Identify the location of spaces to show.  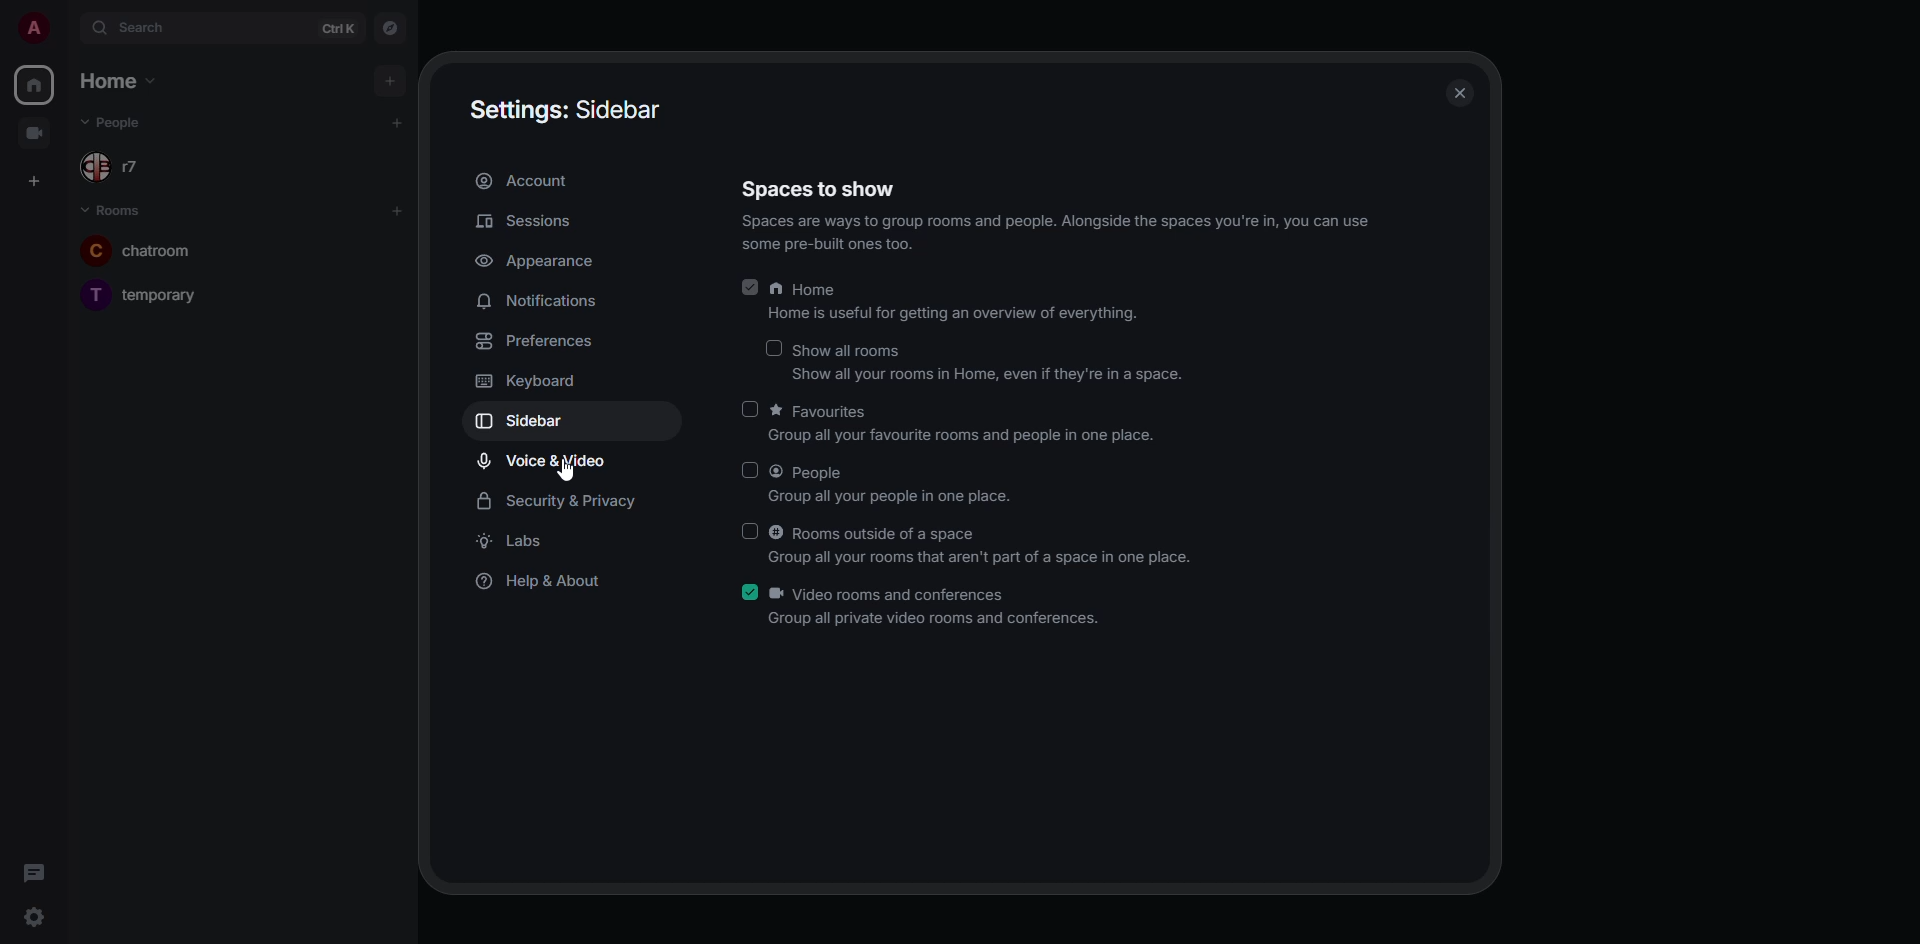
(1060, 216).